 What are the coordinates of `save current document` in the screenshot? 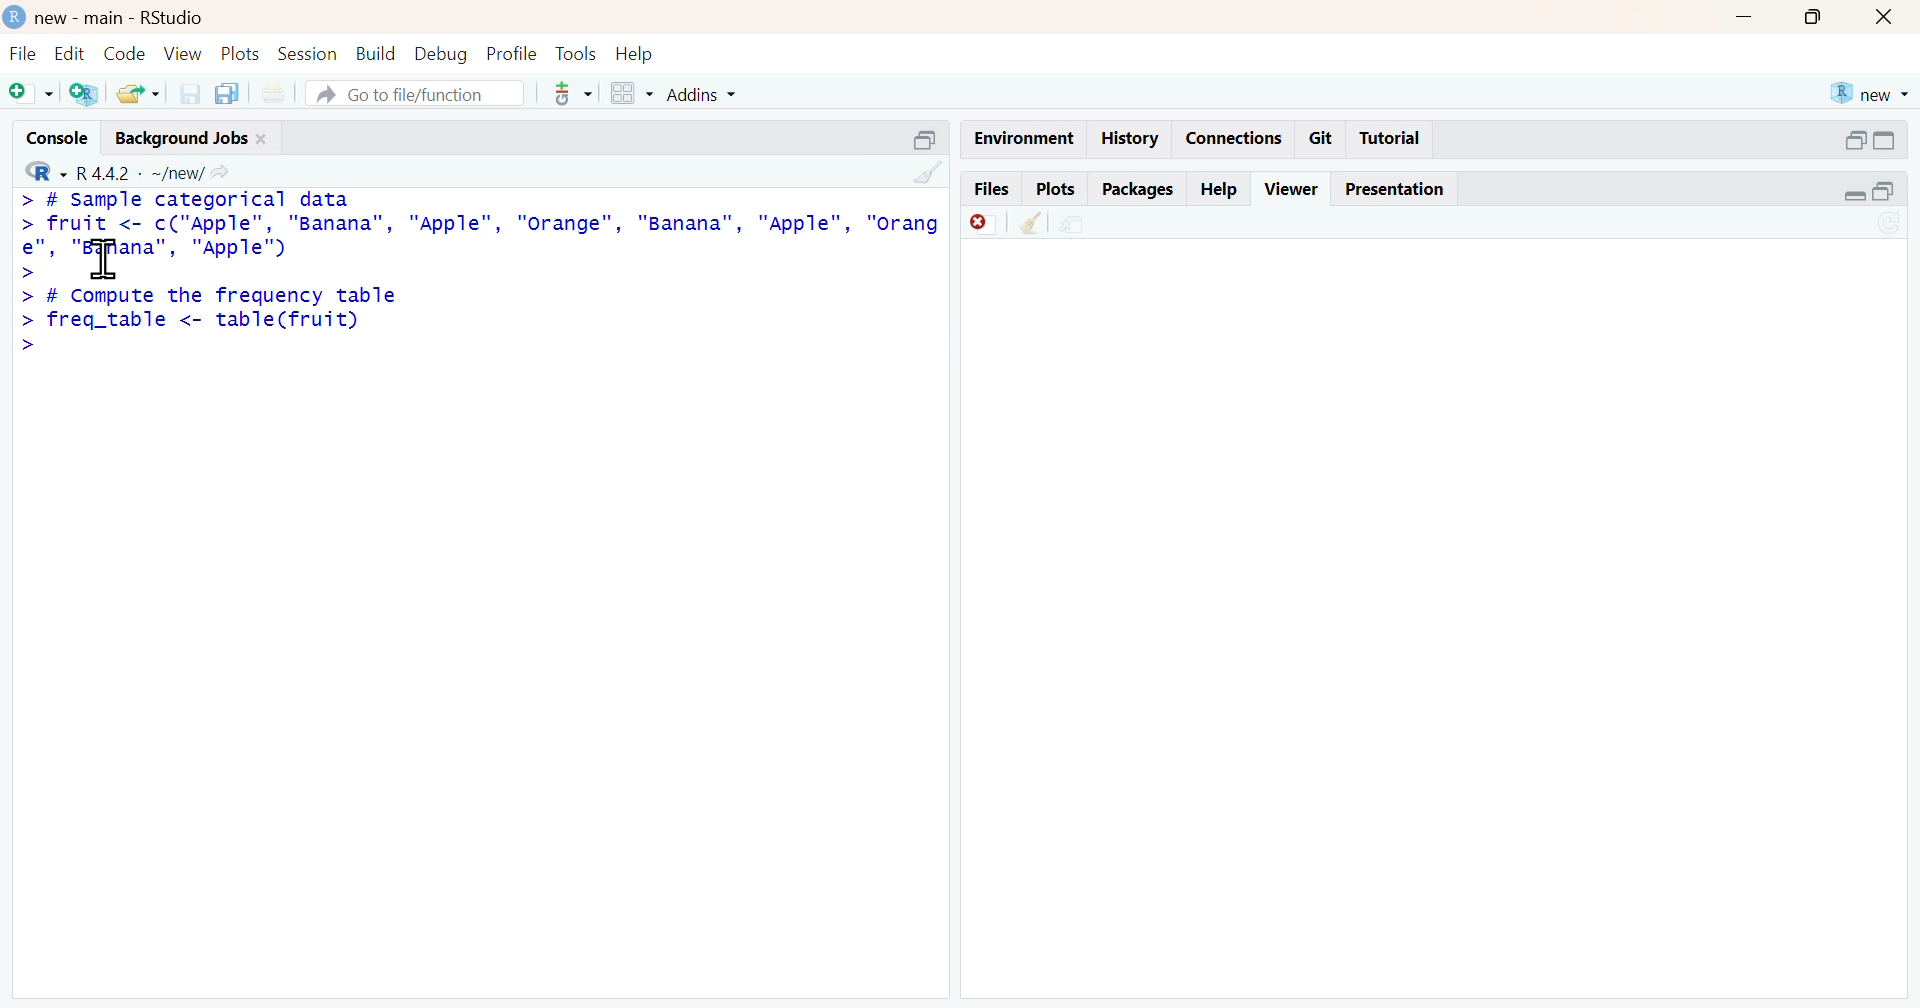 It's located at (193, 95).